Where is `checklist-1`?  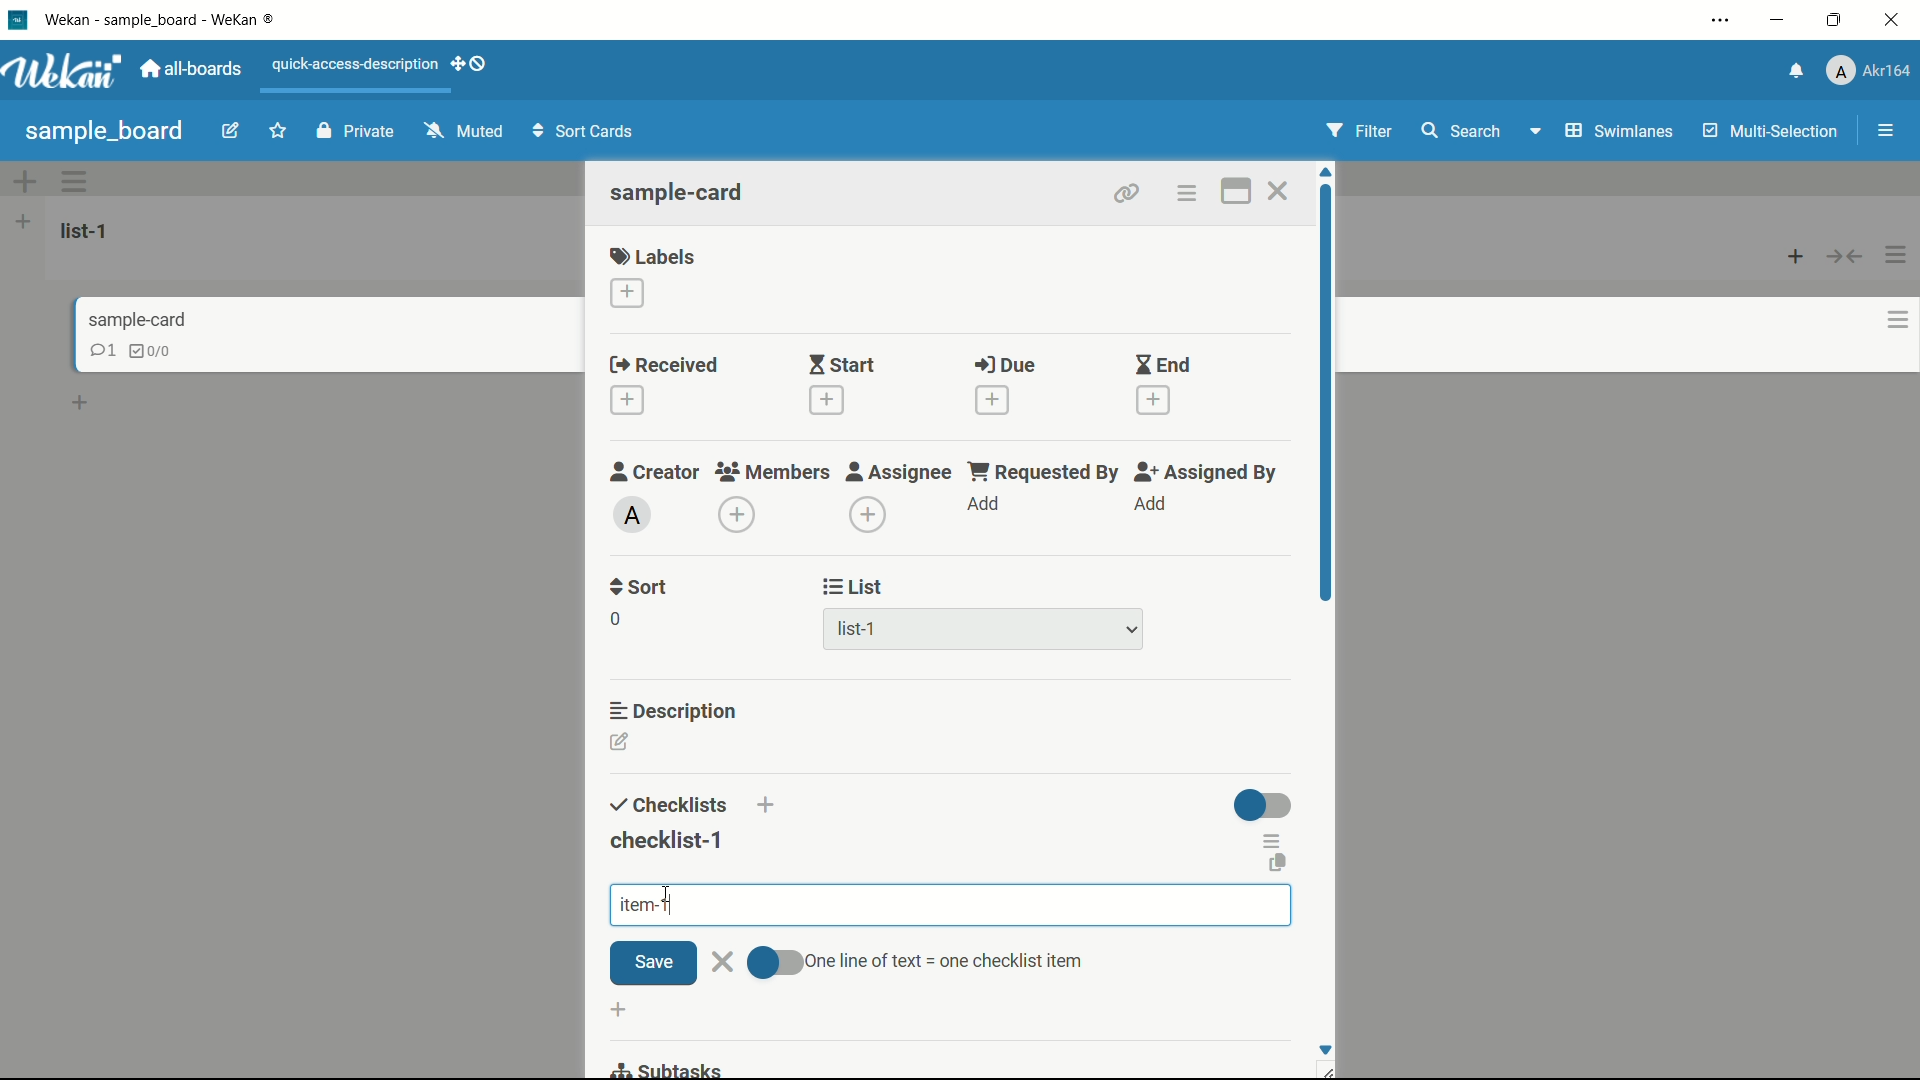 checklist-1 is located at coordinates (676, 845).